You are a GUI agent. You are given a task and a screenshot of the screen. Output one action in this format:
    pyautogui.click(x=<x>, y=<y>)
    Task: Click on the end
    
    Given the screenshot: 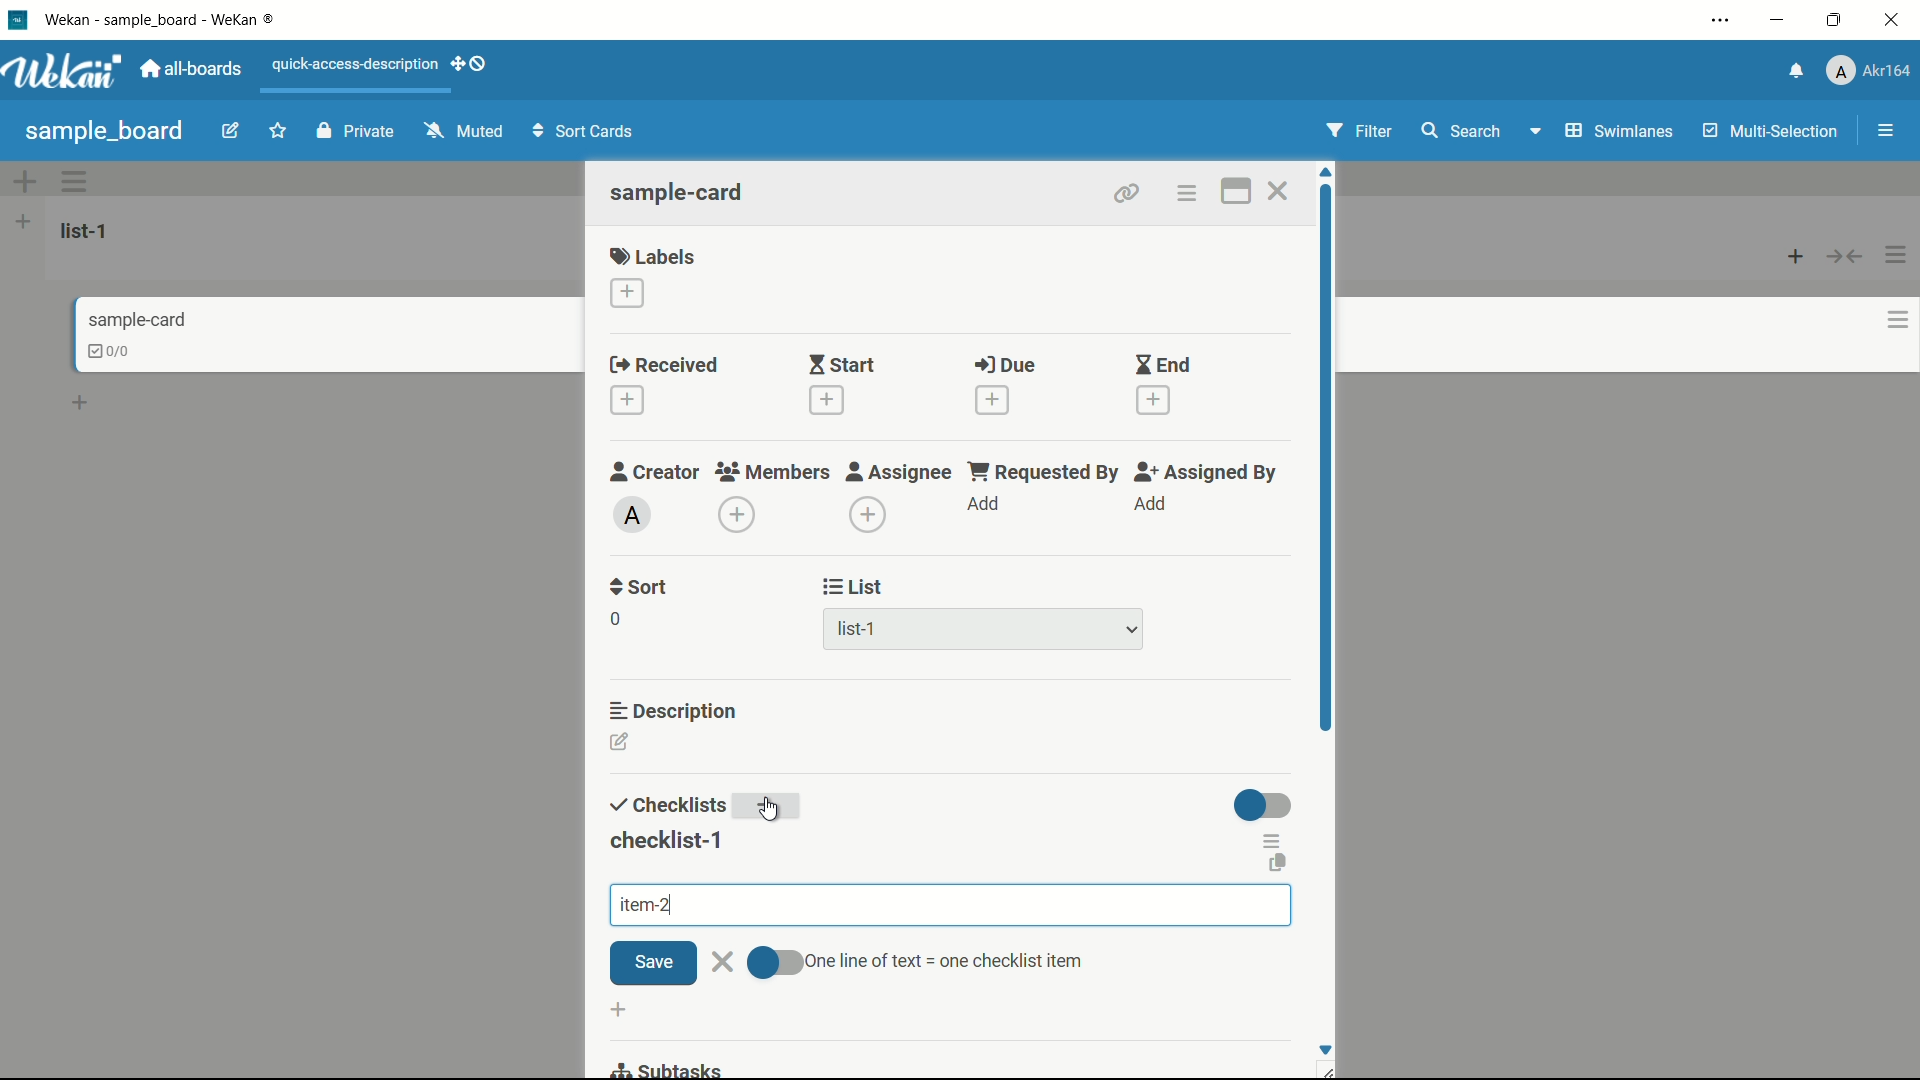 What is the action you would take?
    pyautogui.click(x=1162, y=366)
    